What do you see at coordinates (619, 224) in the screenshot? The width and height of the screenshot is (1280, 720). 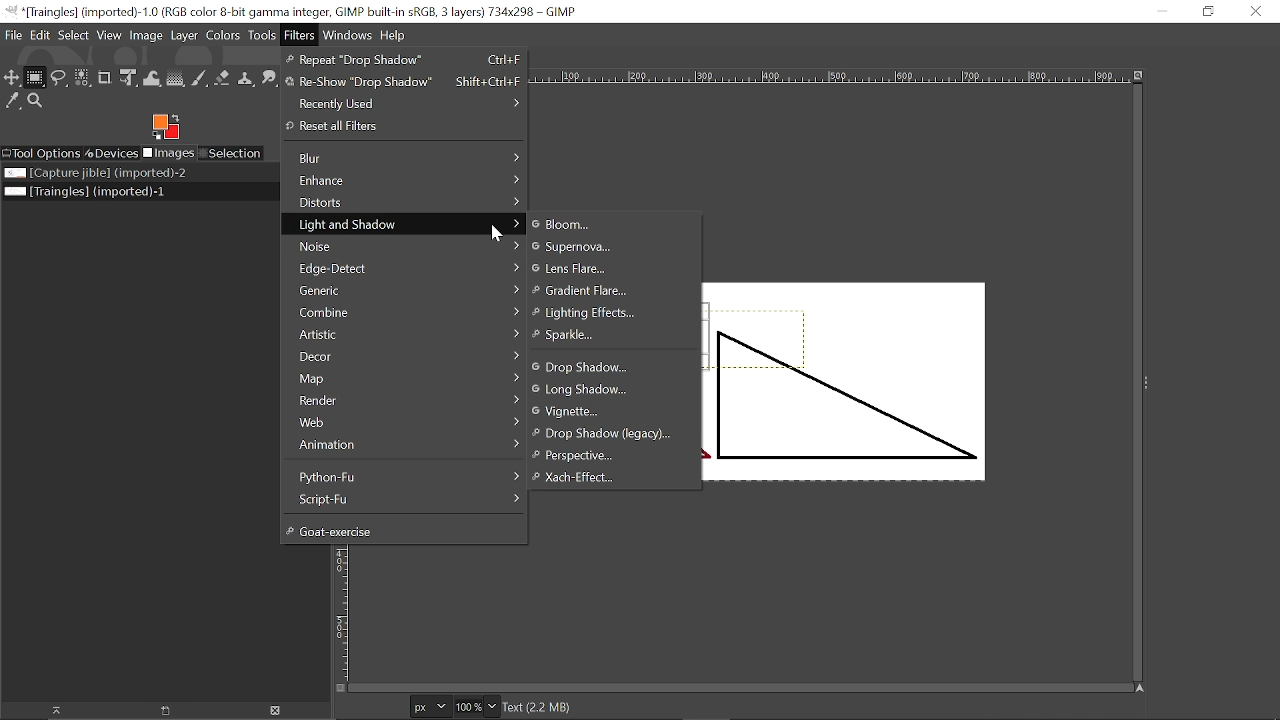 I see `Bloom` at bounding box center [619, 224].